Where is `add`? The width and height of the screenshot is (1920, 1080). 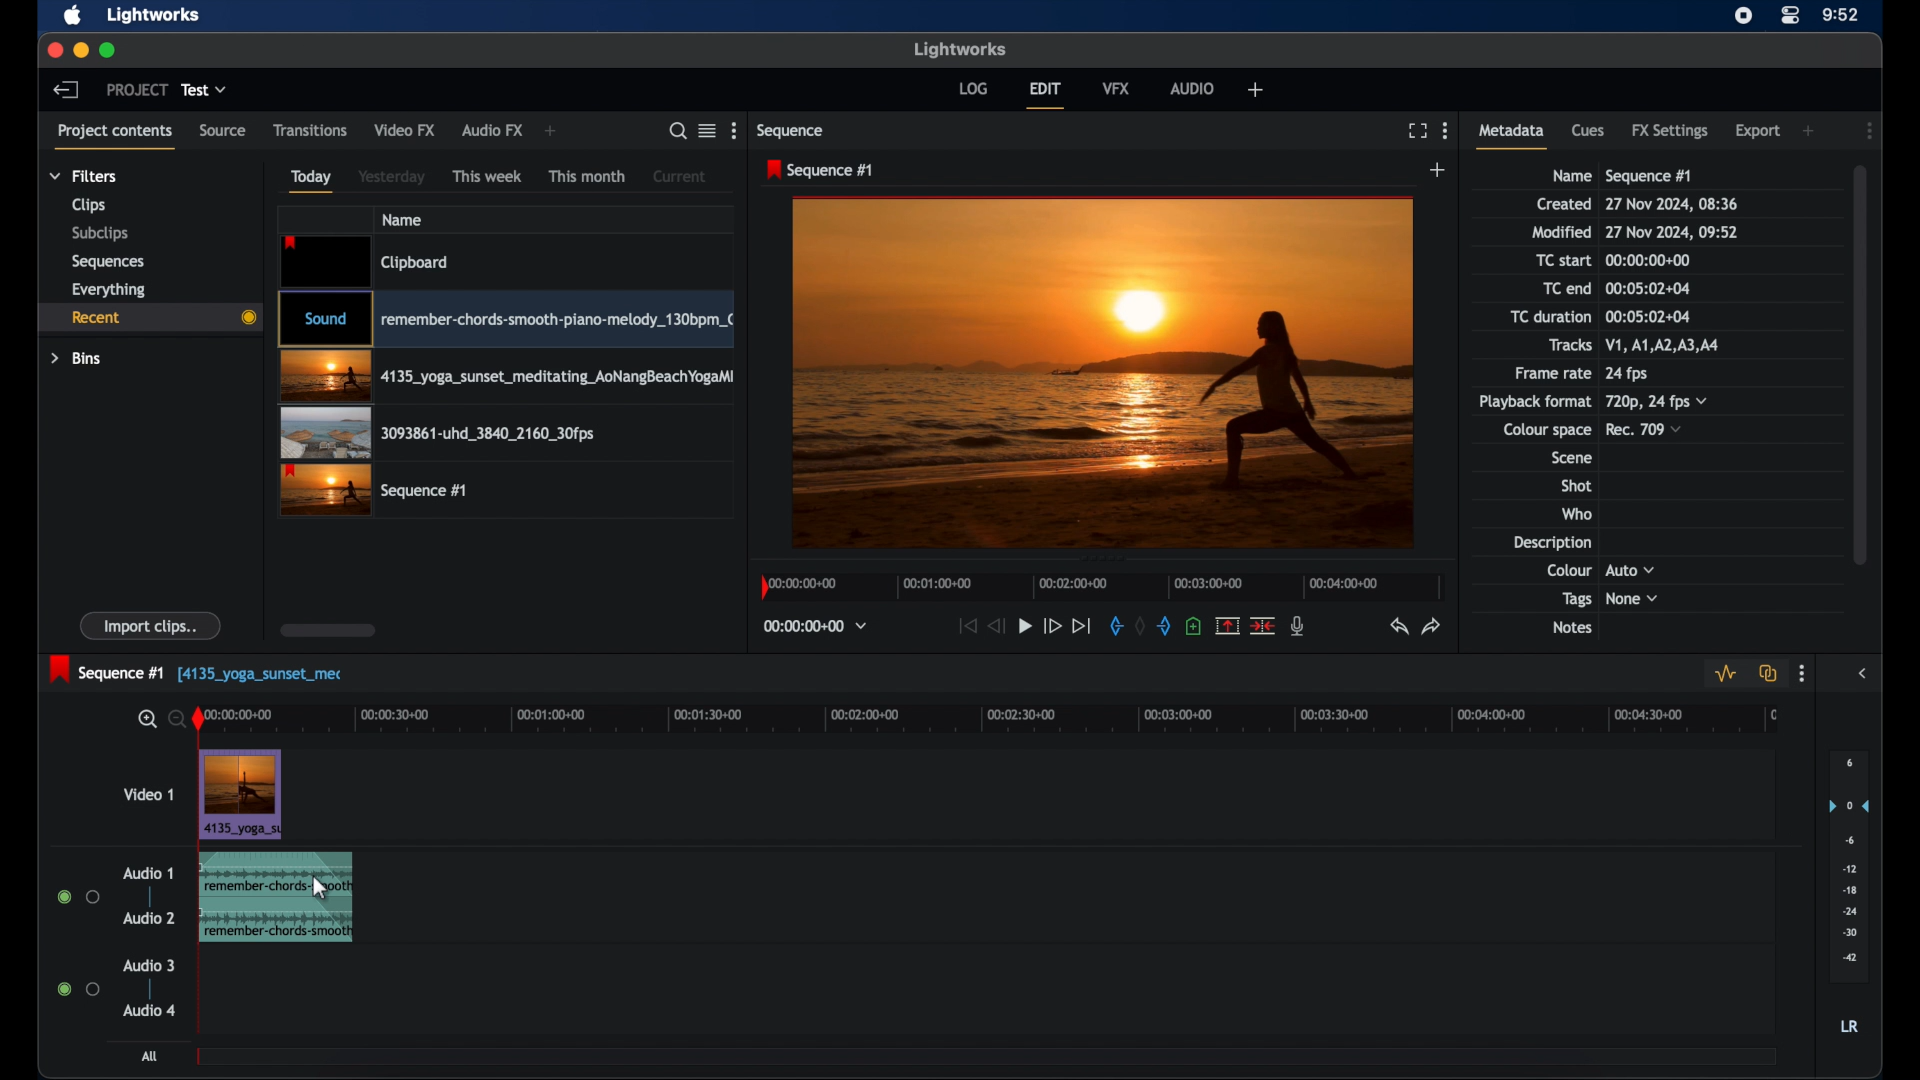 add is located at coordinates (1255, 90).